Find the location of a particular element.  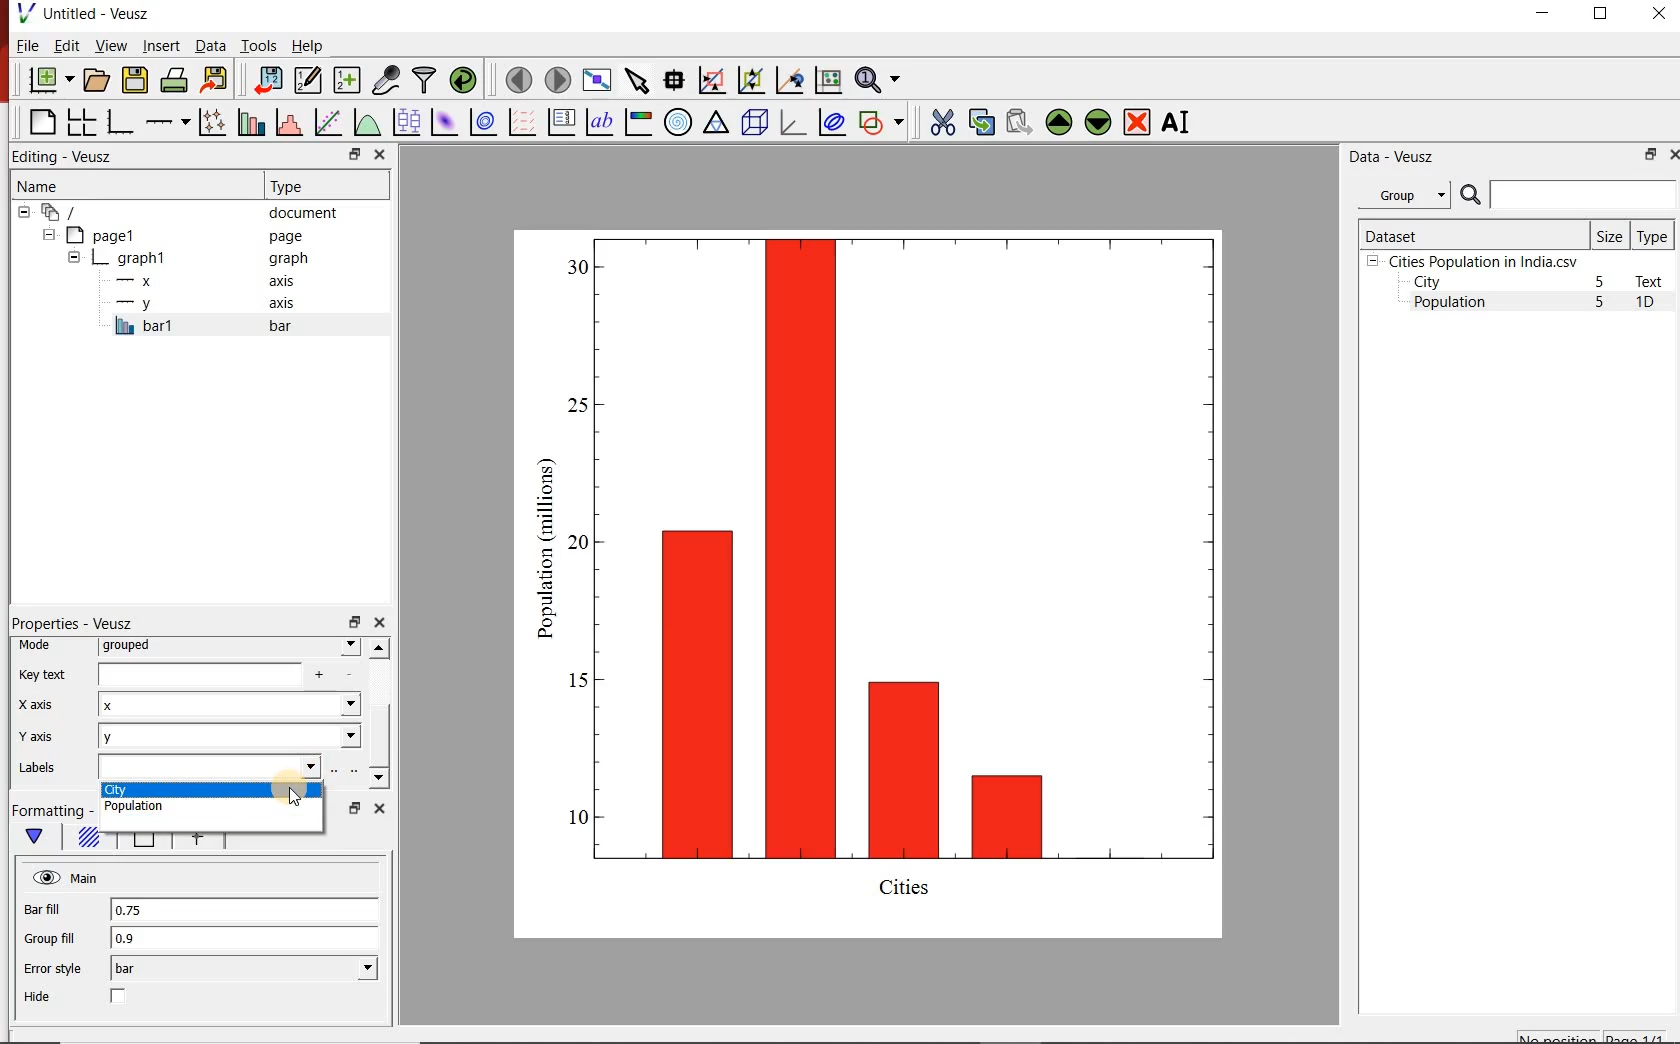

y axis is located at coordinates (209, 304).